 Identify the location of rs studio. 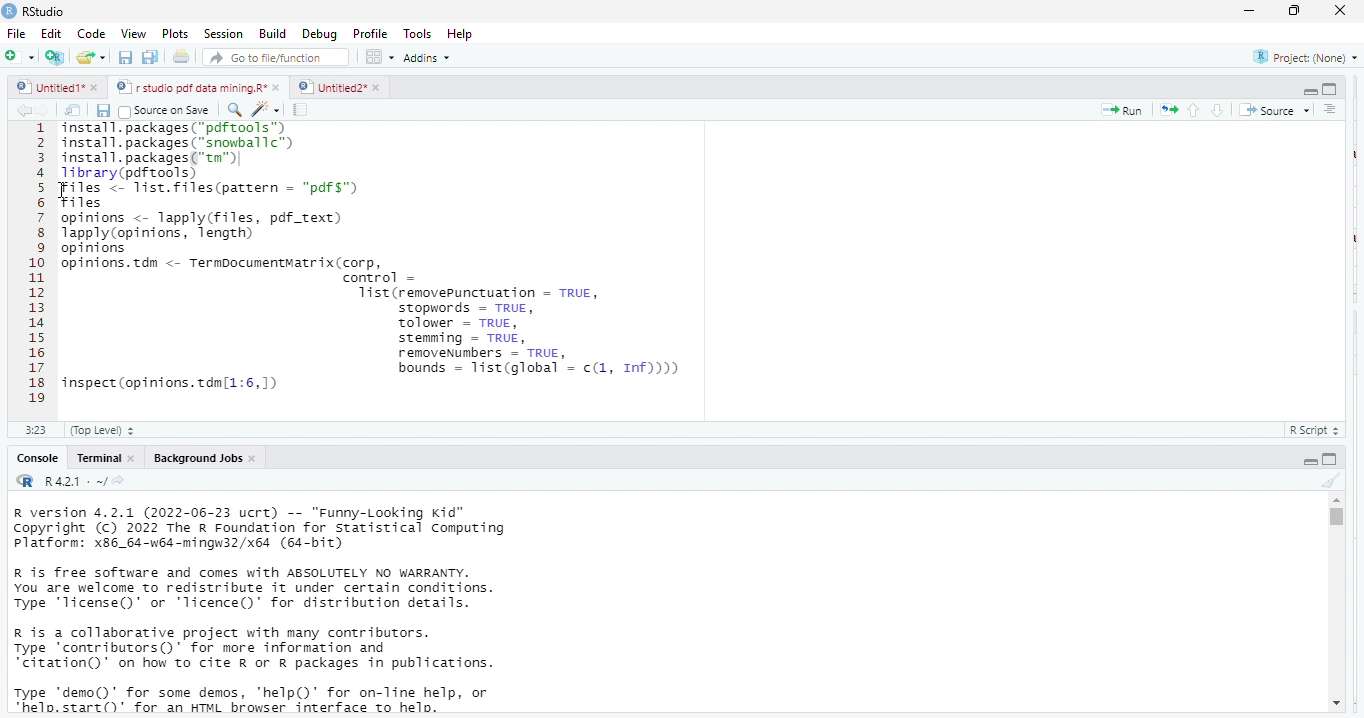
(45, 11).